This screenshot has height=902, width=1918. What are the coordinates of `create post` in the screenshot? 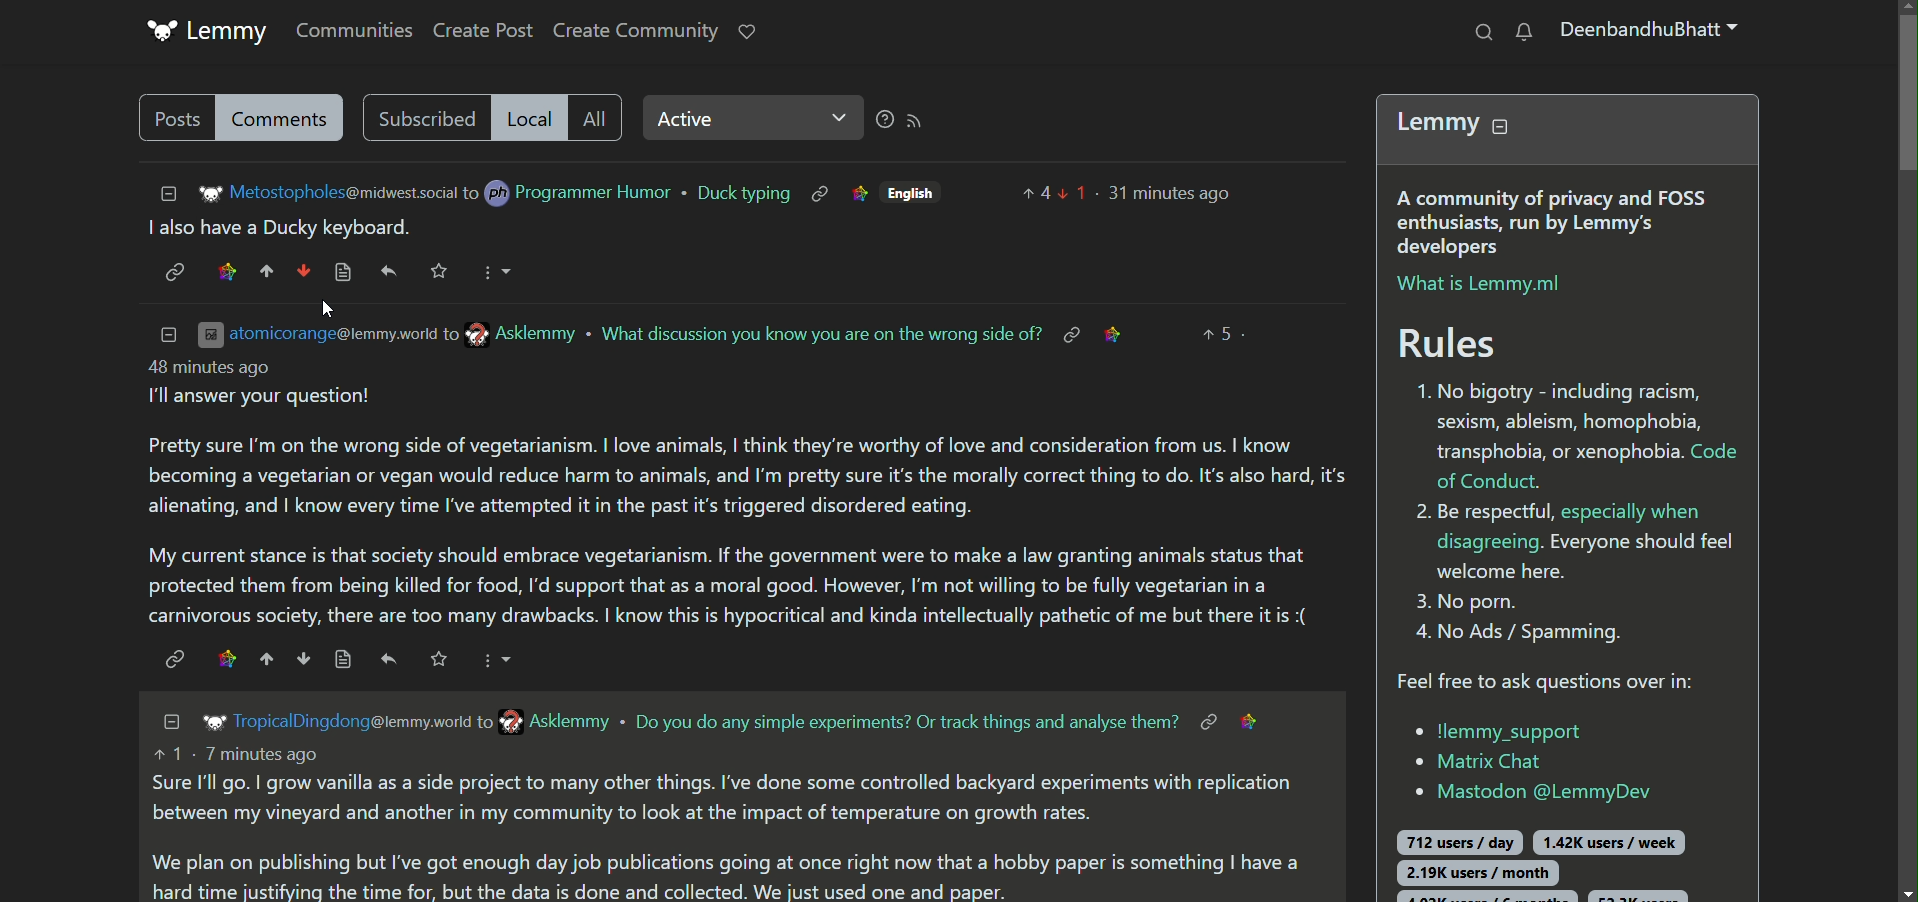 It's located at (484, 32).